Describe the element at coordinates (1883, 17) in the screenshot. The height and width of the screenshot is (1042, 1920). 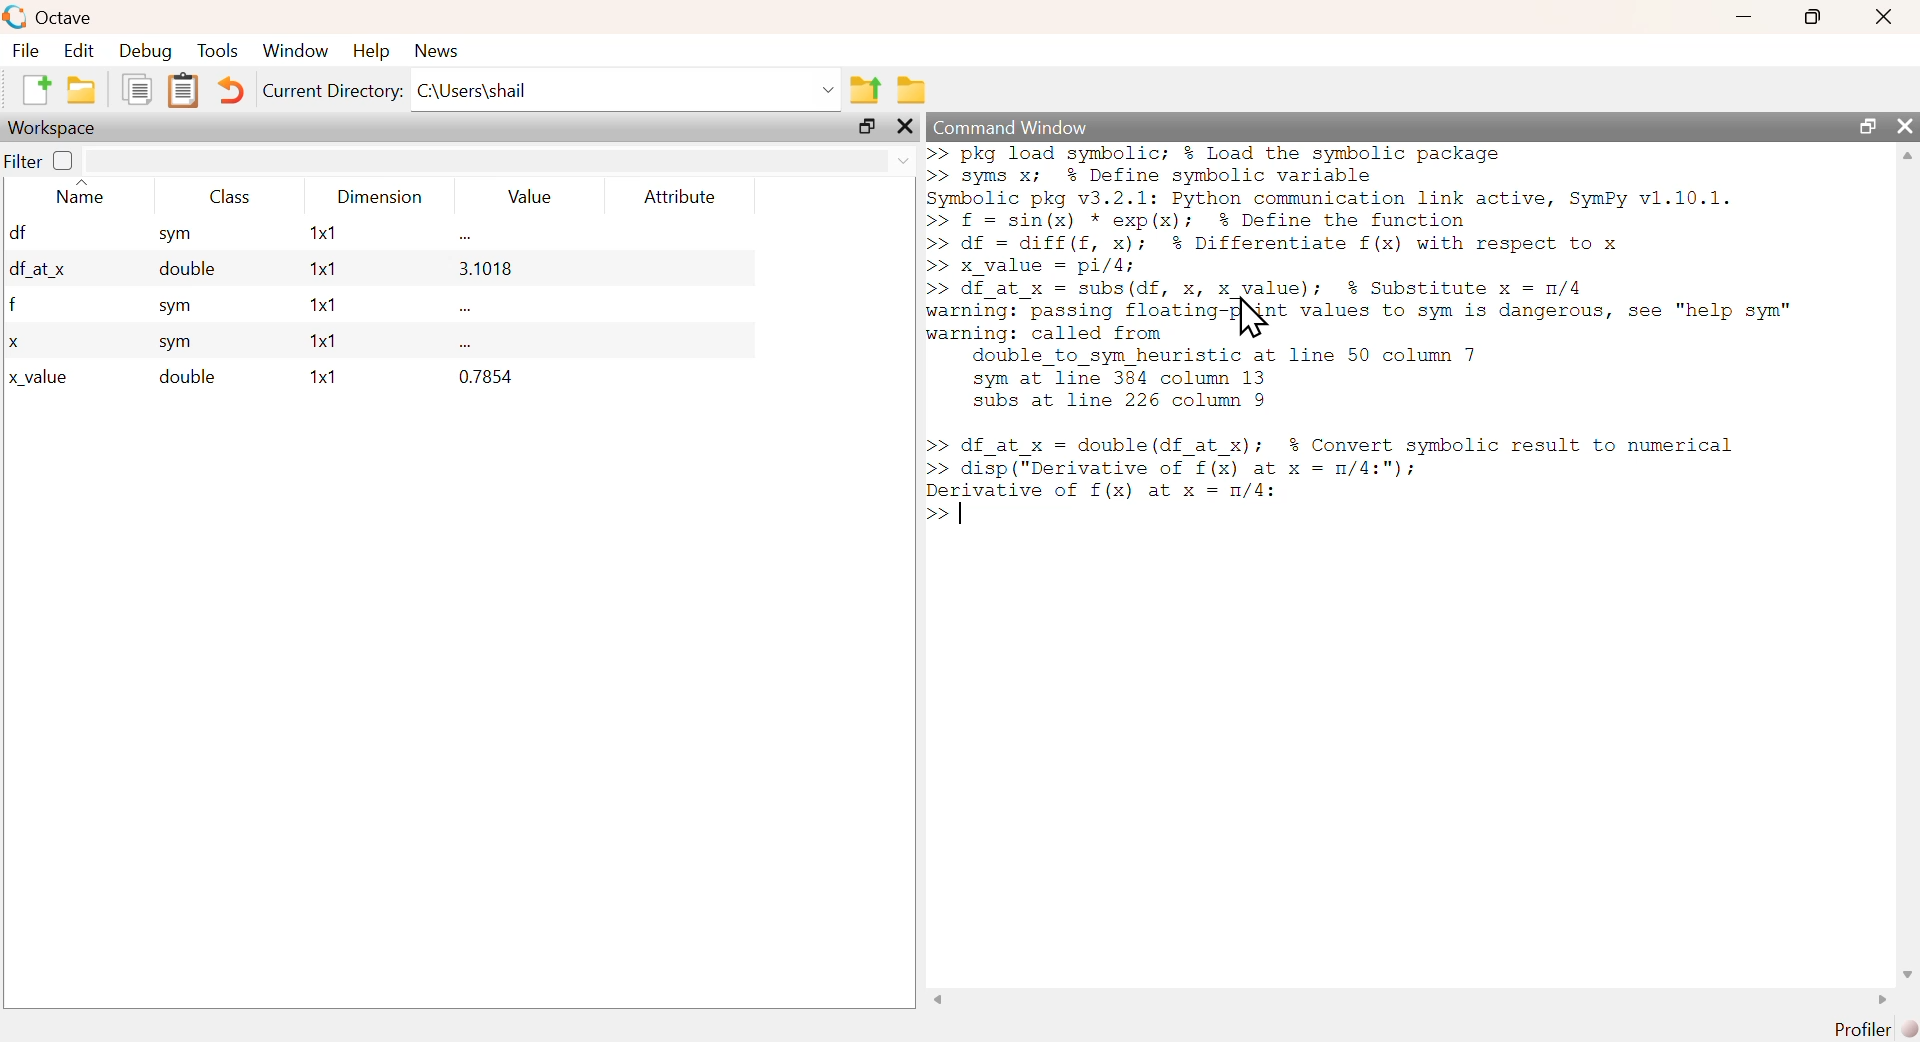
I see `Close` at that location.